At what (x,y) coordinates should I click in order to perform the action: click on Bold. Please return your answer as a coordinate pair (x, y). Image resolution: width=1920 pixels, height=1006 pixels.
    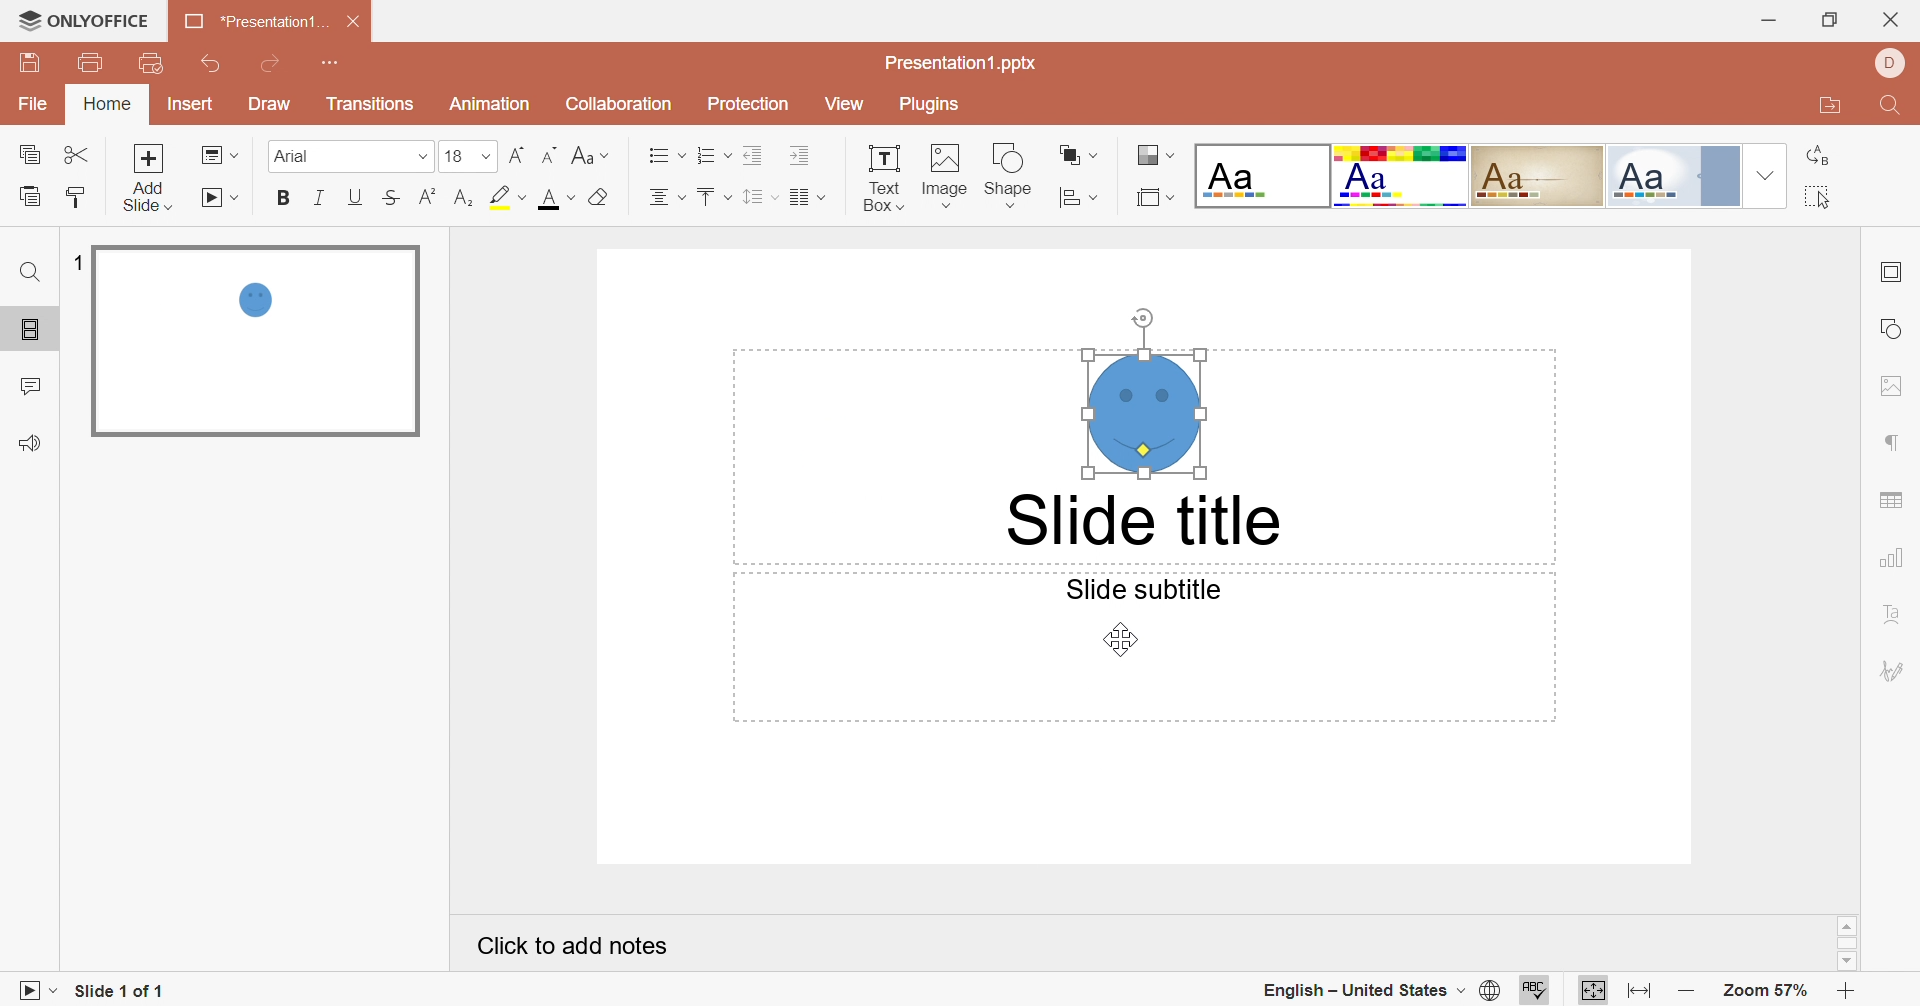
    Looking at the image, I should click on (285, 199).